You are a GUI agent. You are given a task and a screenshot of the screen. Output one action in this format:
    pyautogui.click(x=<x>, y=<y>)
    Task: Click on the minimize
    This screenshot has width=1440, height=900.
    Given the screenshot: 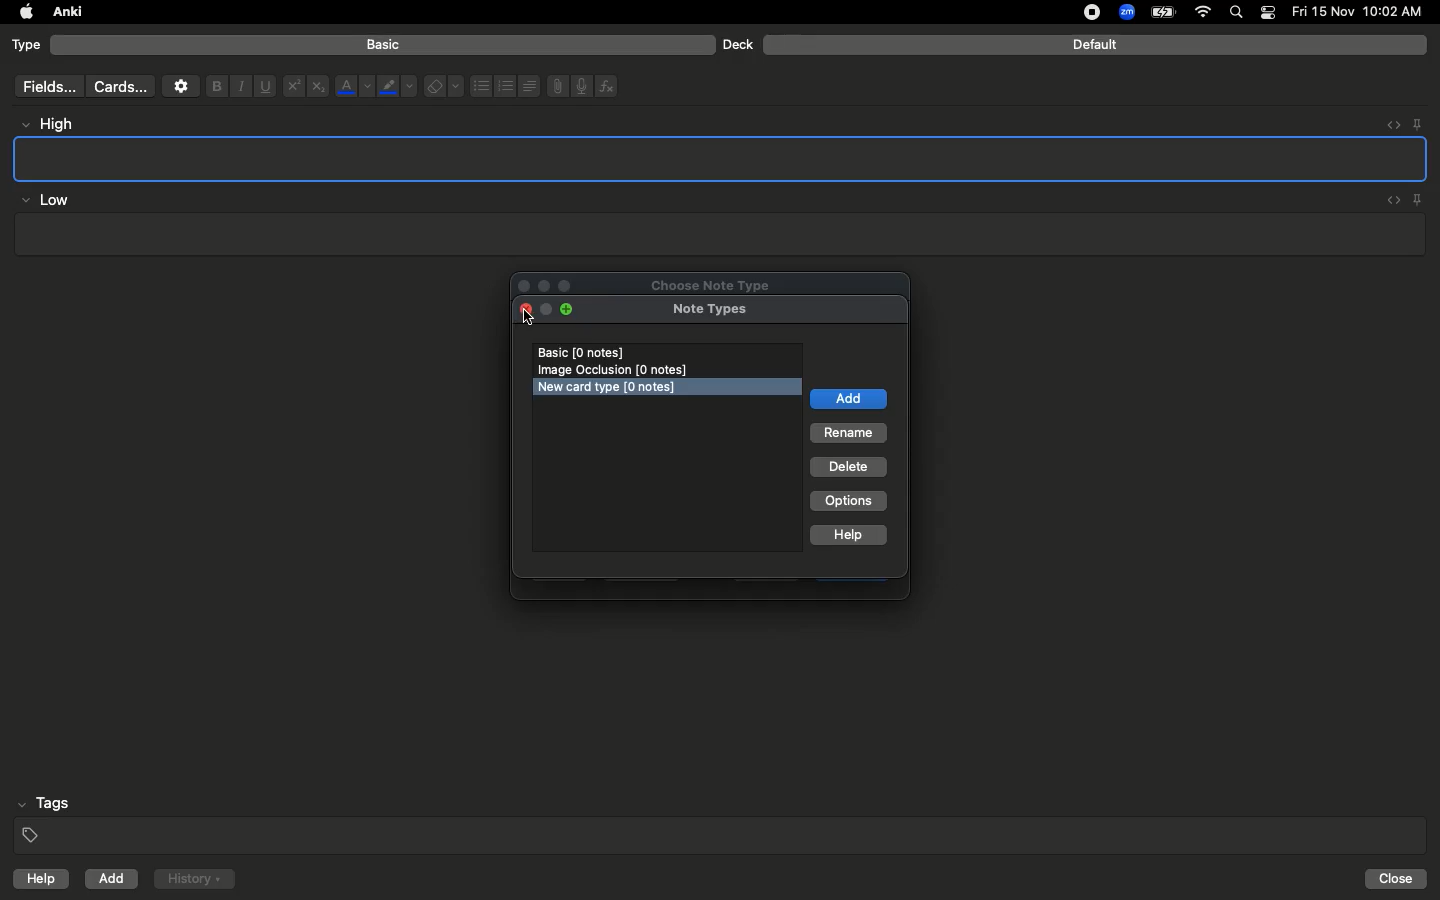 What is the action you would take?
    pyautogui.click(x=546, y=311)
    